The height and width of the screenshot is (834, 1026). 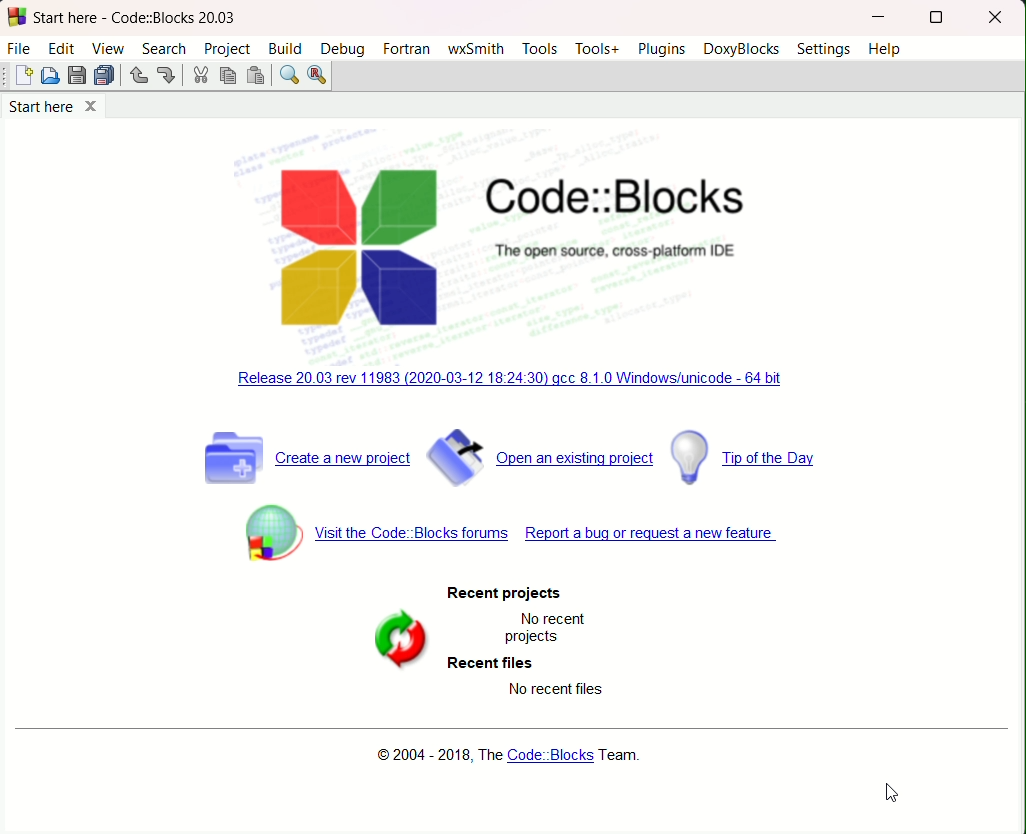 I want to click on visit forum, so click(x=369, y=533).